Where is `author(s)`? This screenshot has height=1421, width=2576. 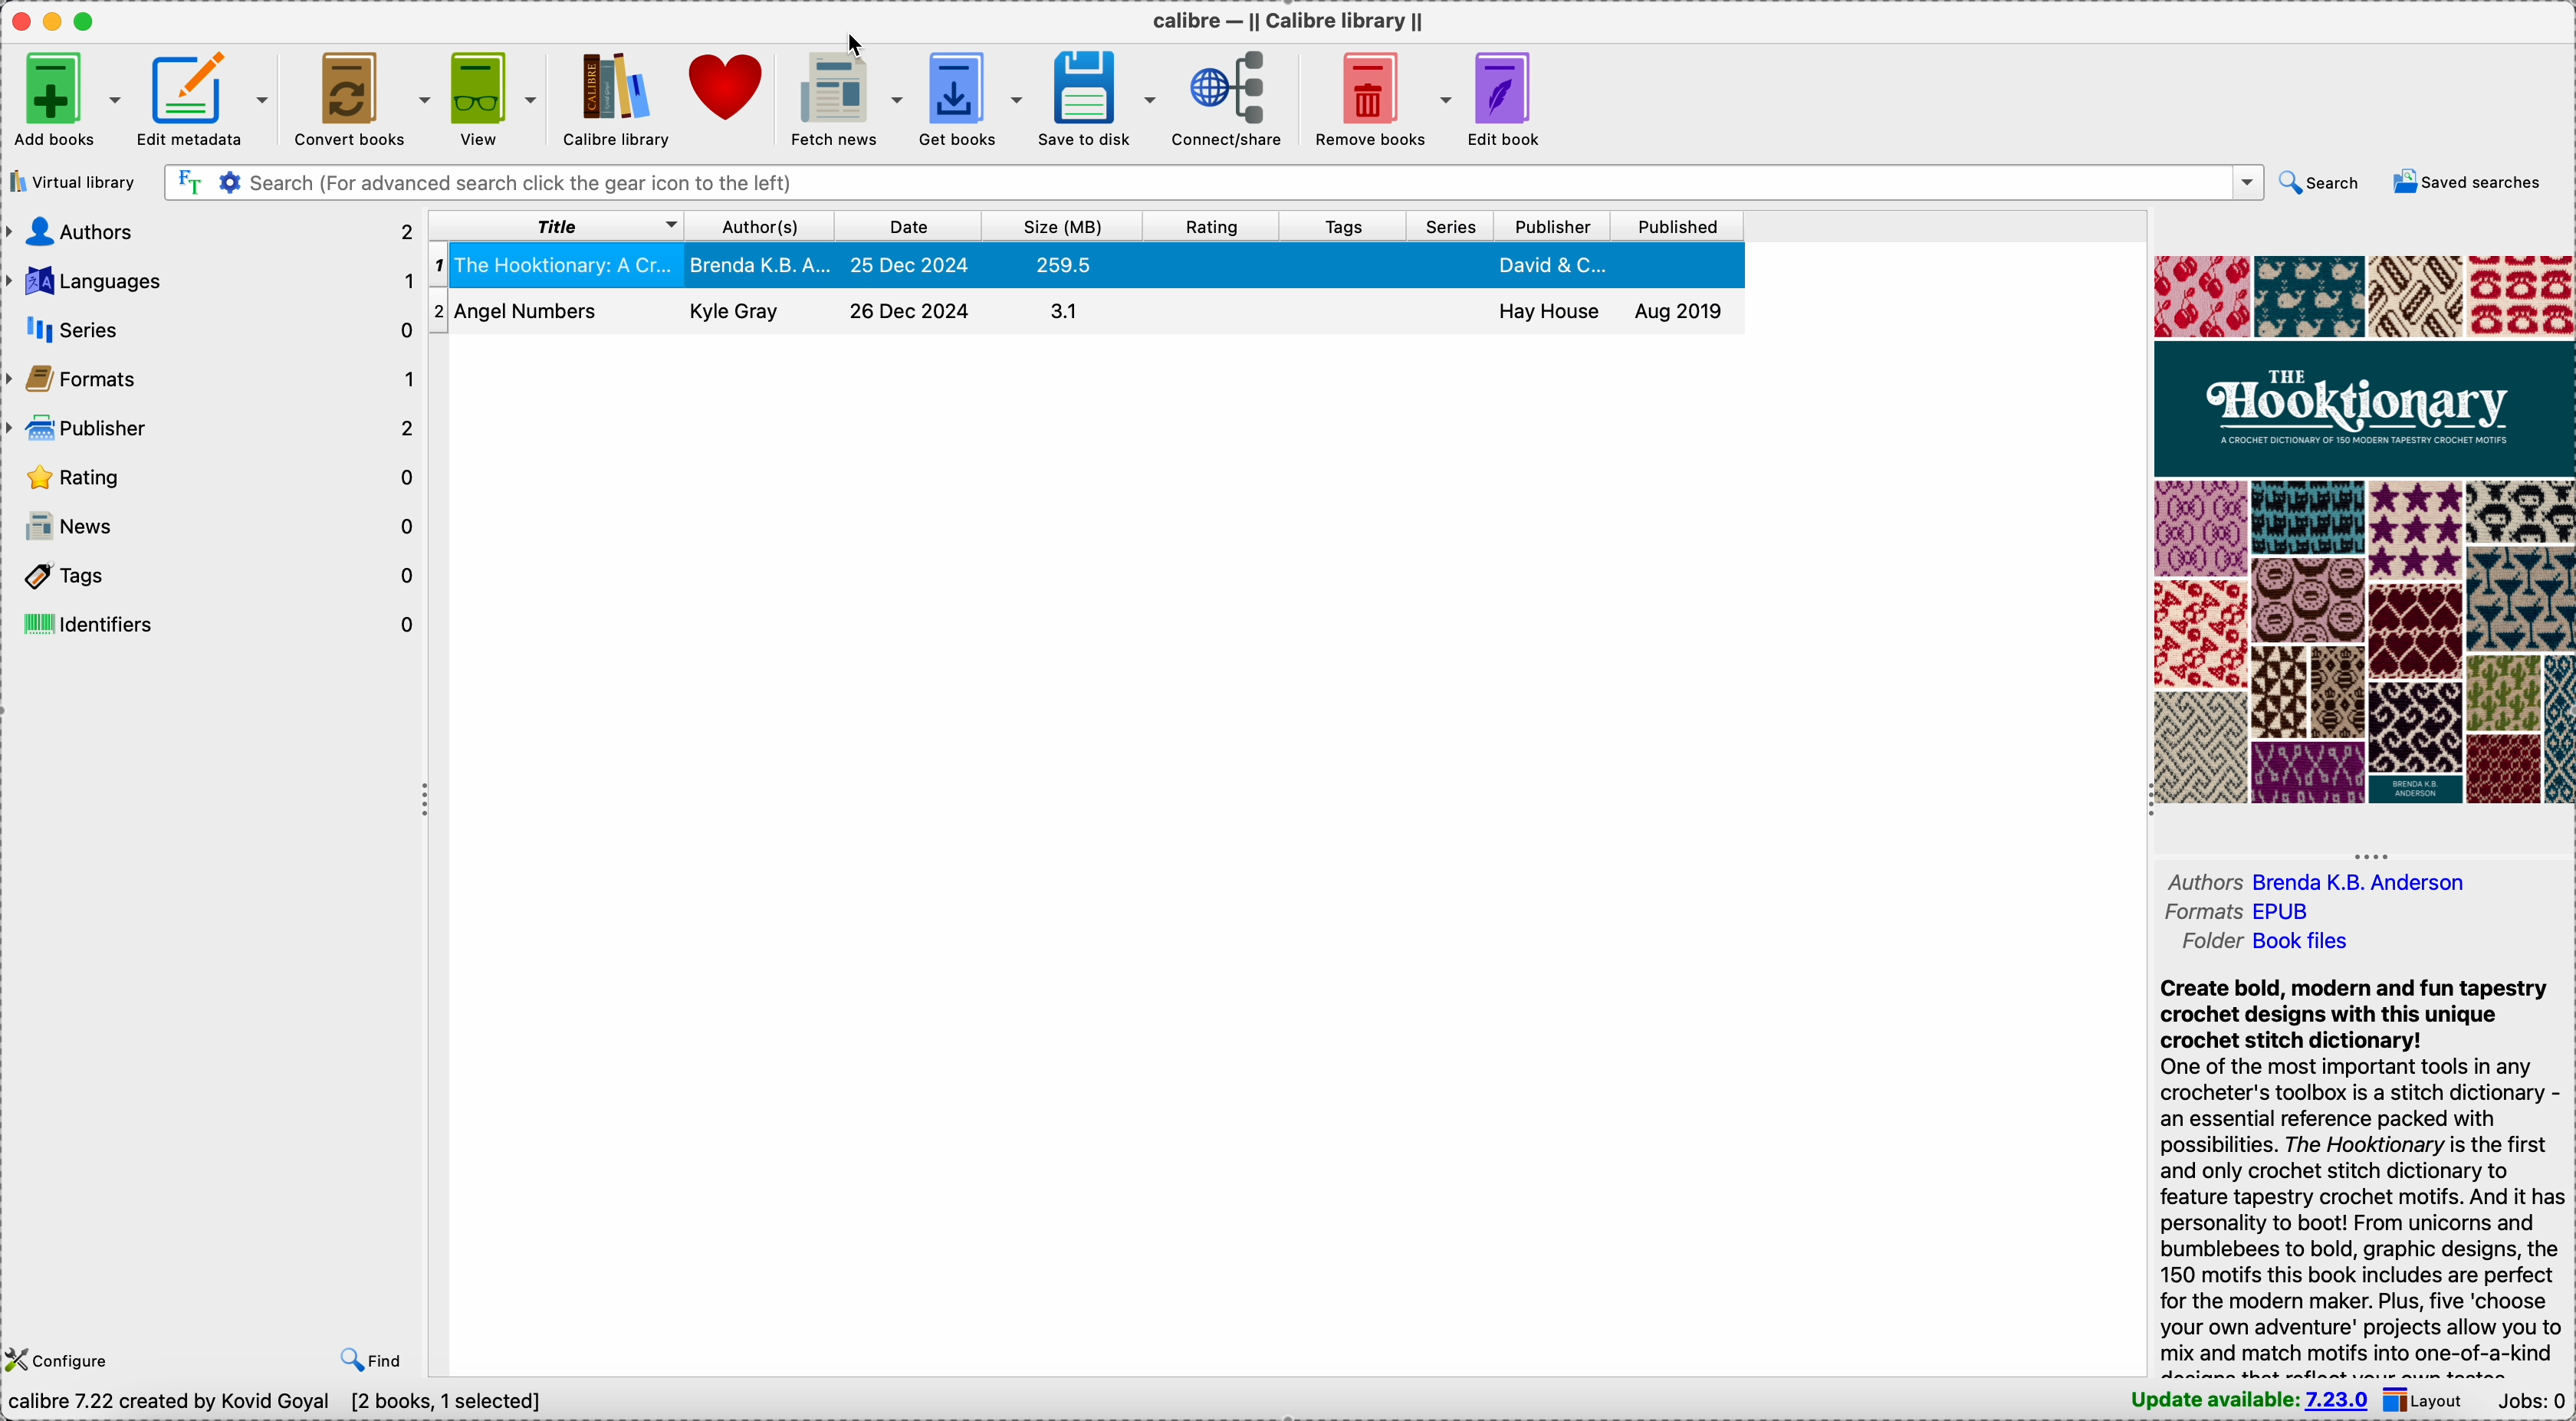
author(s) is located at coordinates (759, 226).